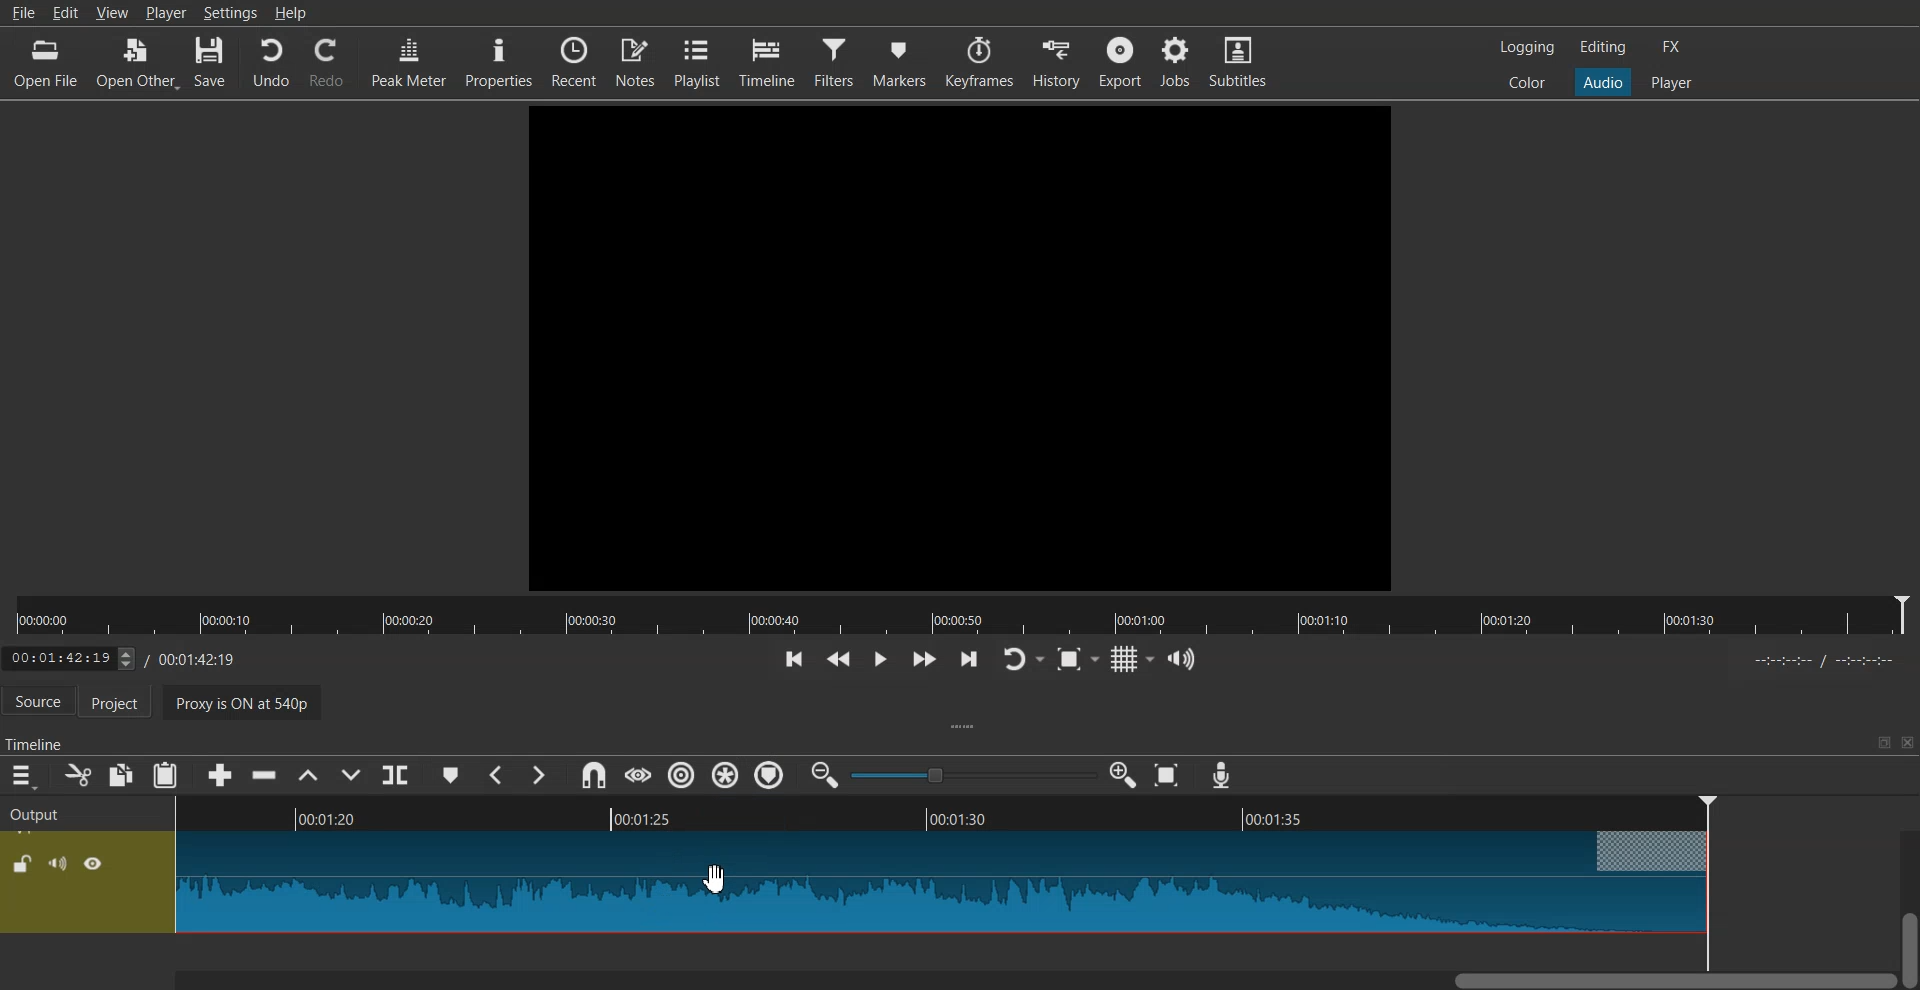 This screenshot has width=1920, height=990. Describe the element at coordinates (307, 775) in the screenshot. I see `Lift` at that location.